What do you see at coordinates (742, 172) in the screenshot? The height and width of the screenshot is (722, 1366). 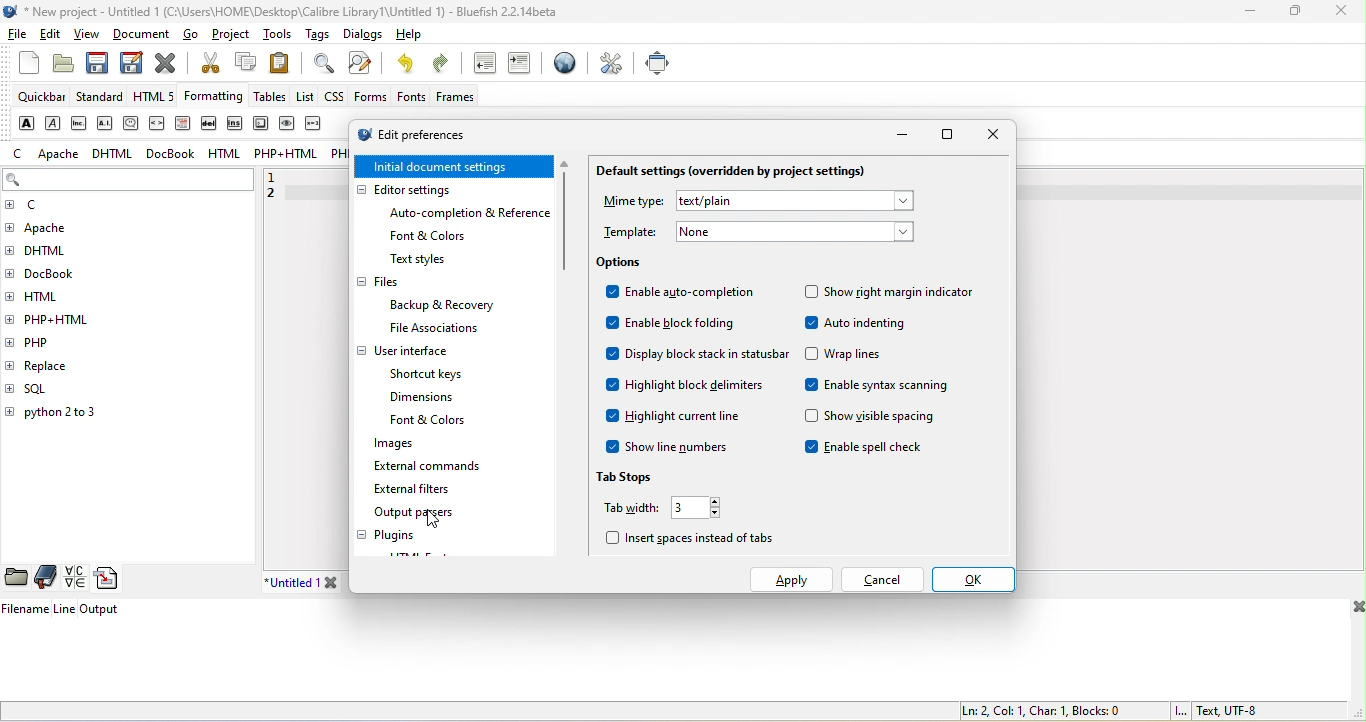 I see `default settings` at bounding box center [742, 172].